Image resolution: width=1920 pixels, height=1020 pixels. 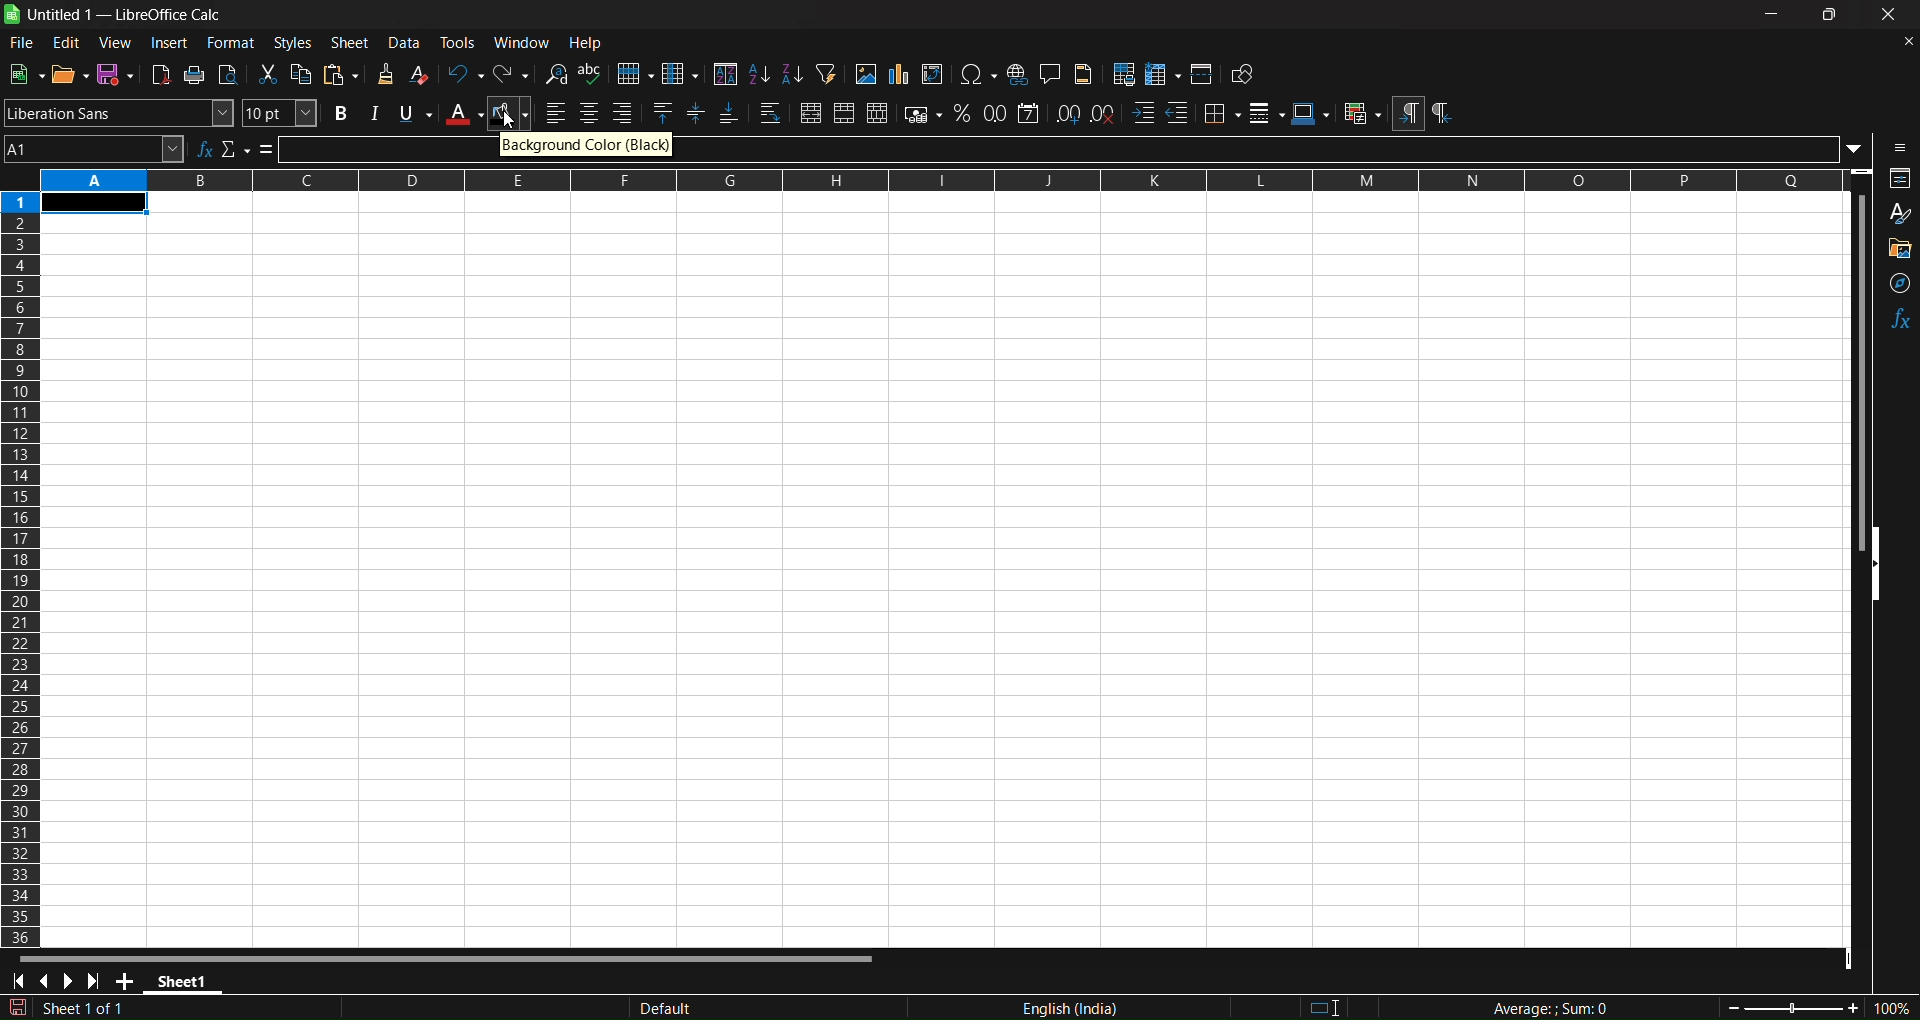 I want to click on find and replace, so click(x=556, y=74).